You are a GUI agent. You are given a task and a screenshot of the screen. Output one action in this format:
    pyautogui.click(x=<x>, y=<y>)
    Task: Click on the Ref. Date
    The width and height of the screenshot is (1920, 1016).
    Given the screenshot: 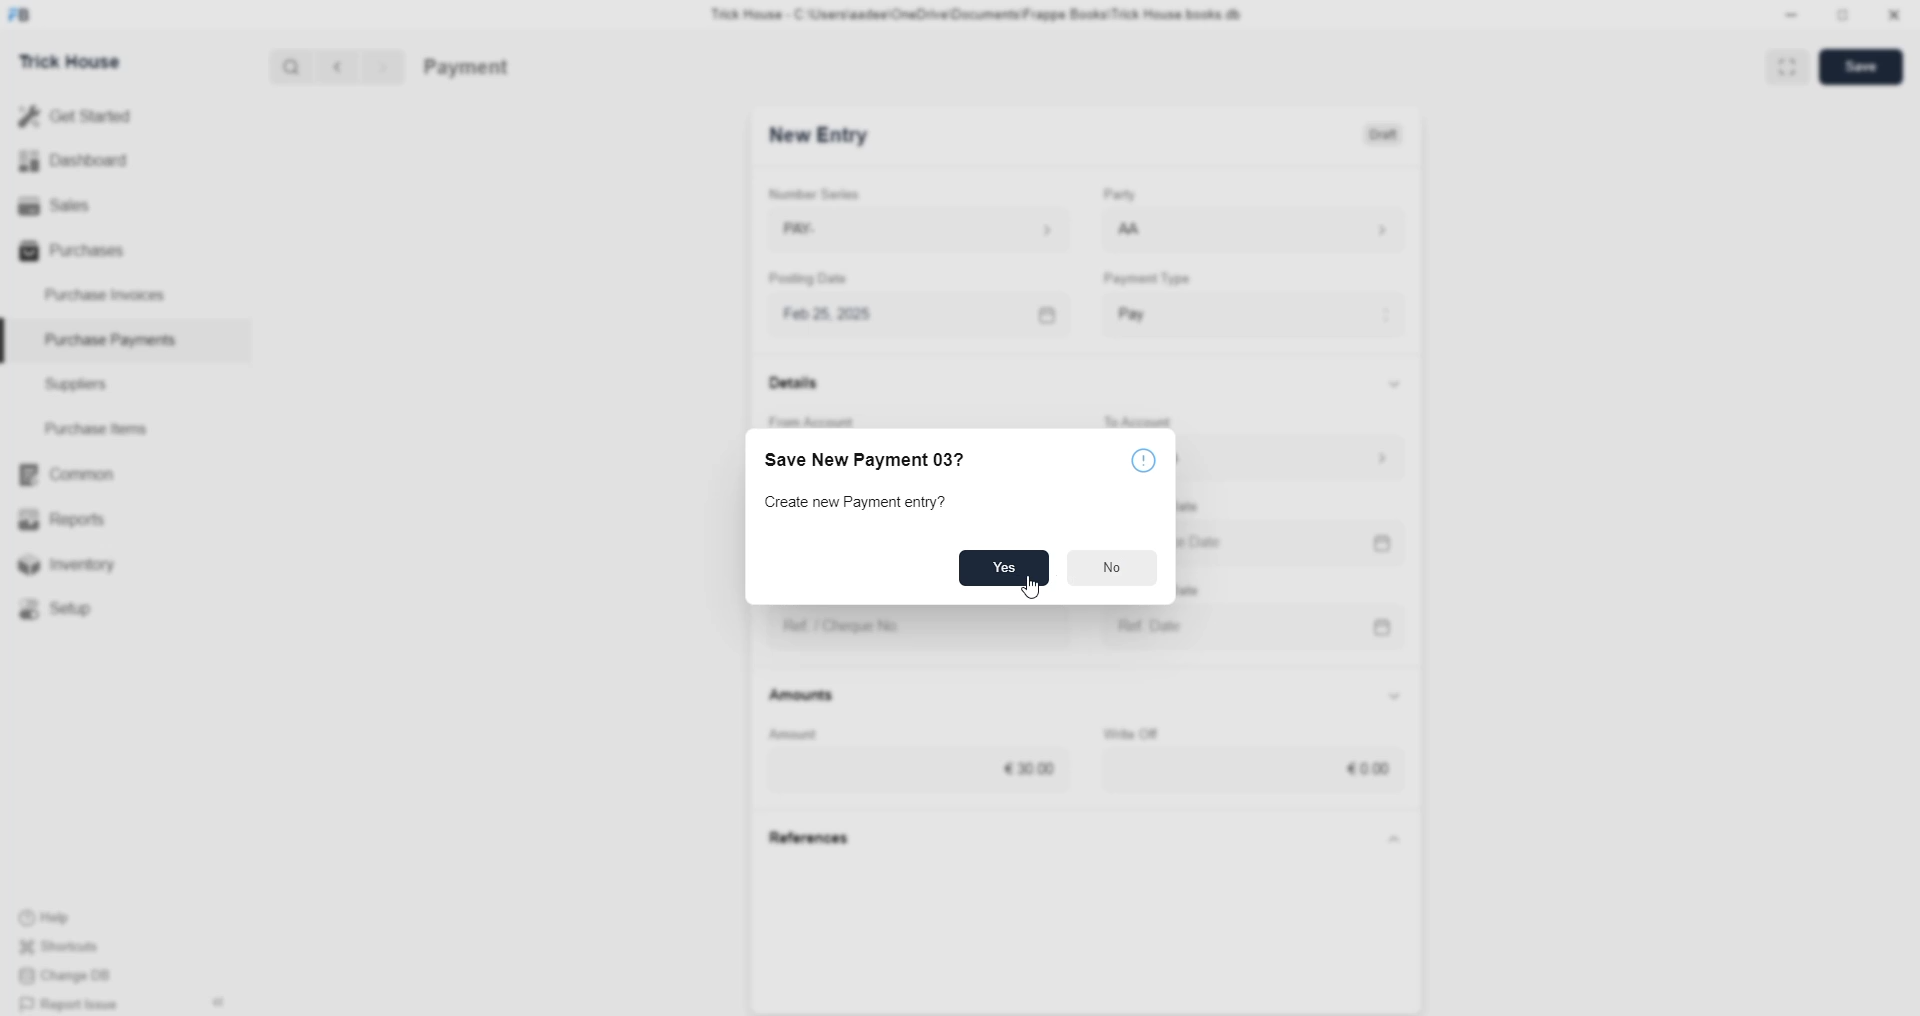 What is the action you would take?
    pyautogui.click(x=1160, y=622)
    